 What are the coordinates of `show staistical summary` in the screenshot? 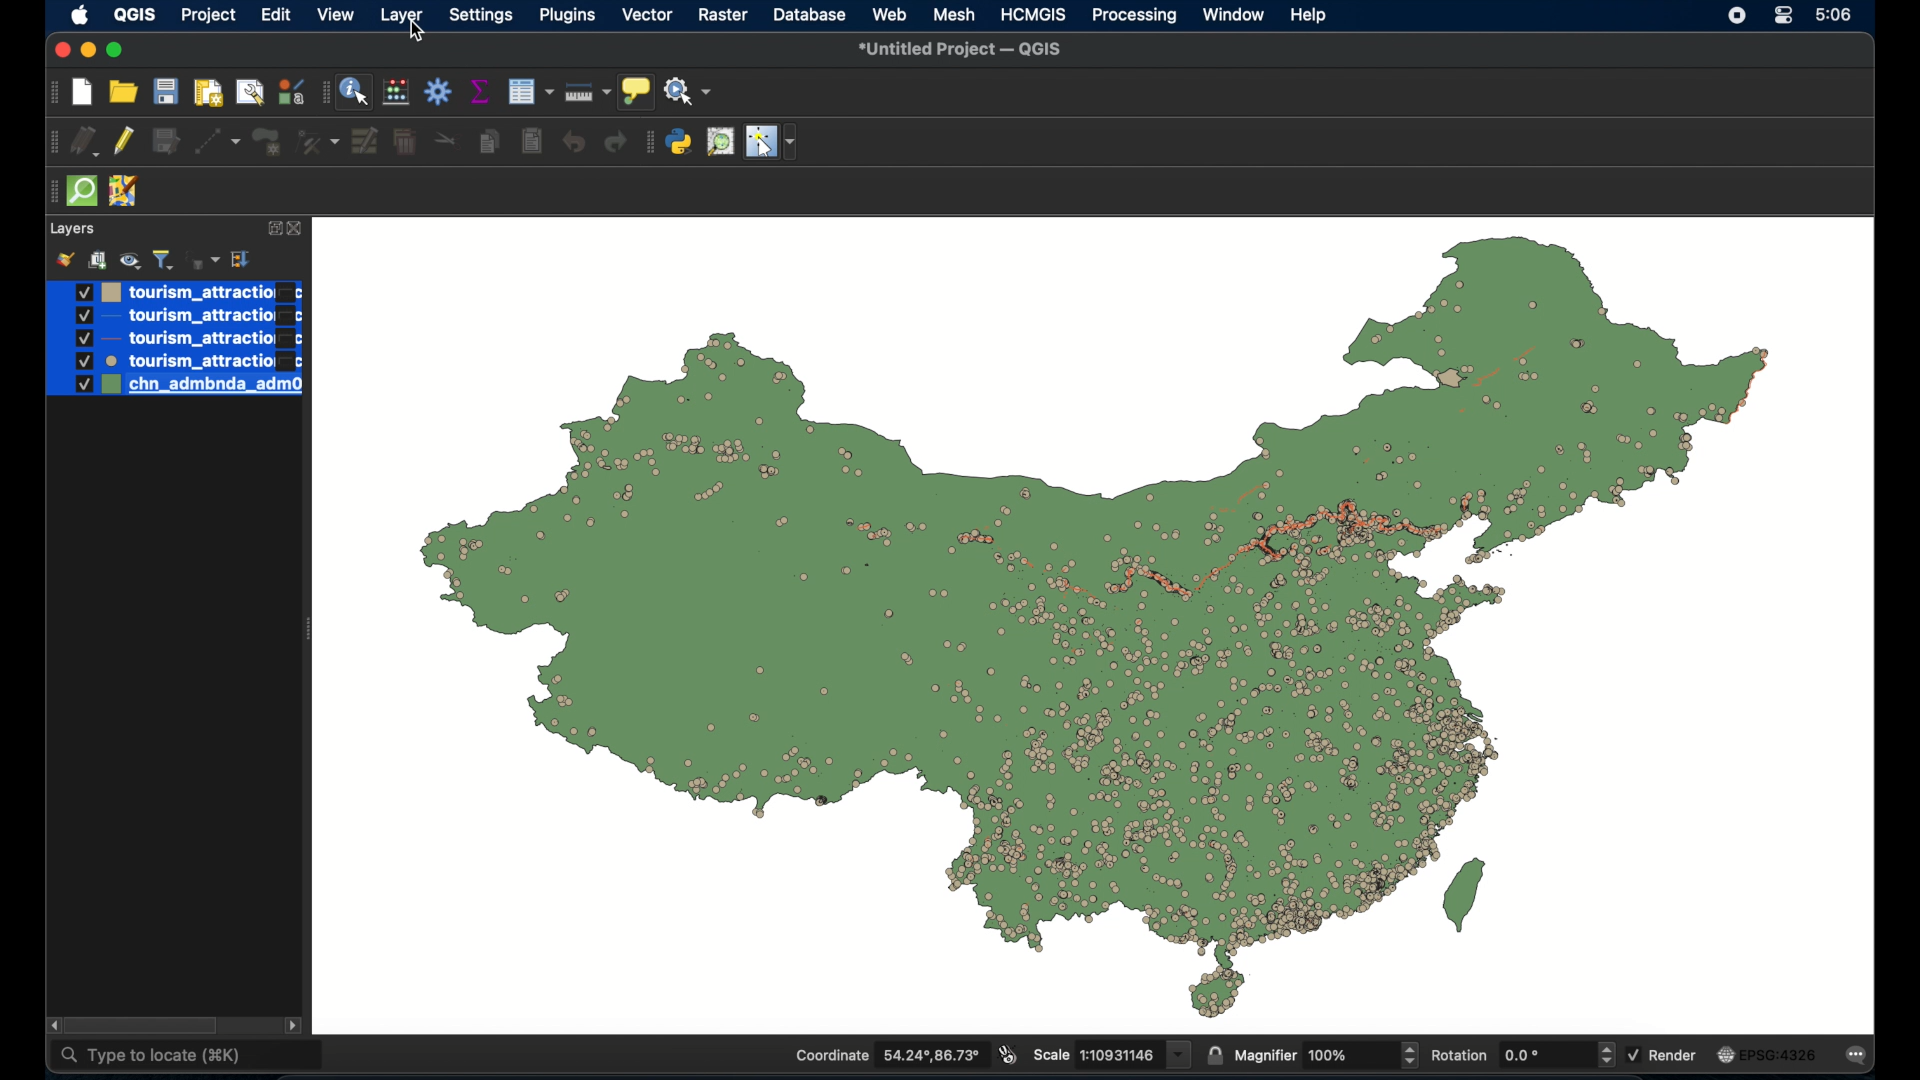 It's located at (480, 91).